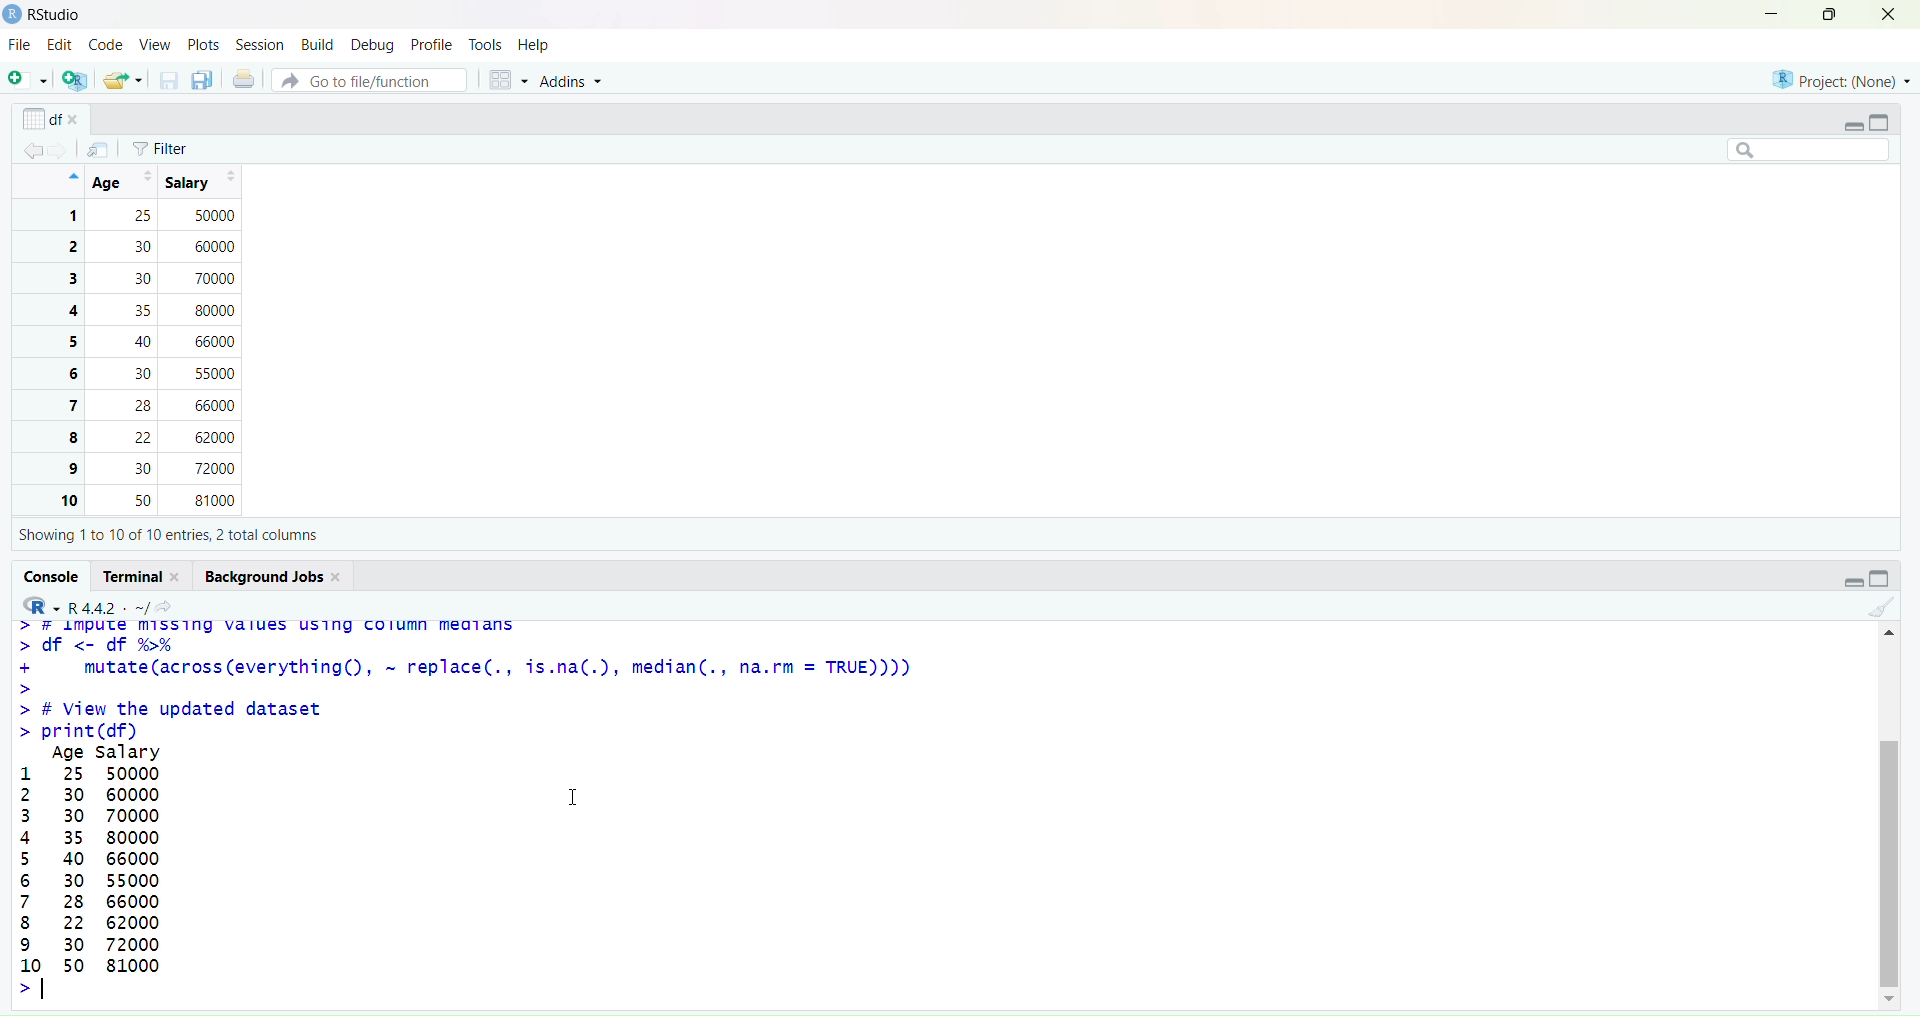 This screenshot has height=1016, width=1920. What do you see at coordinates (165, 149) in the screenshot?
I see `filter` at bounding box center [165, 149].